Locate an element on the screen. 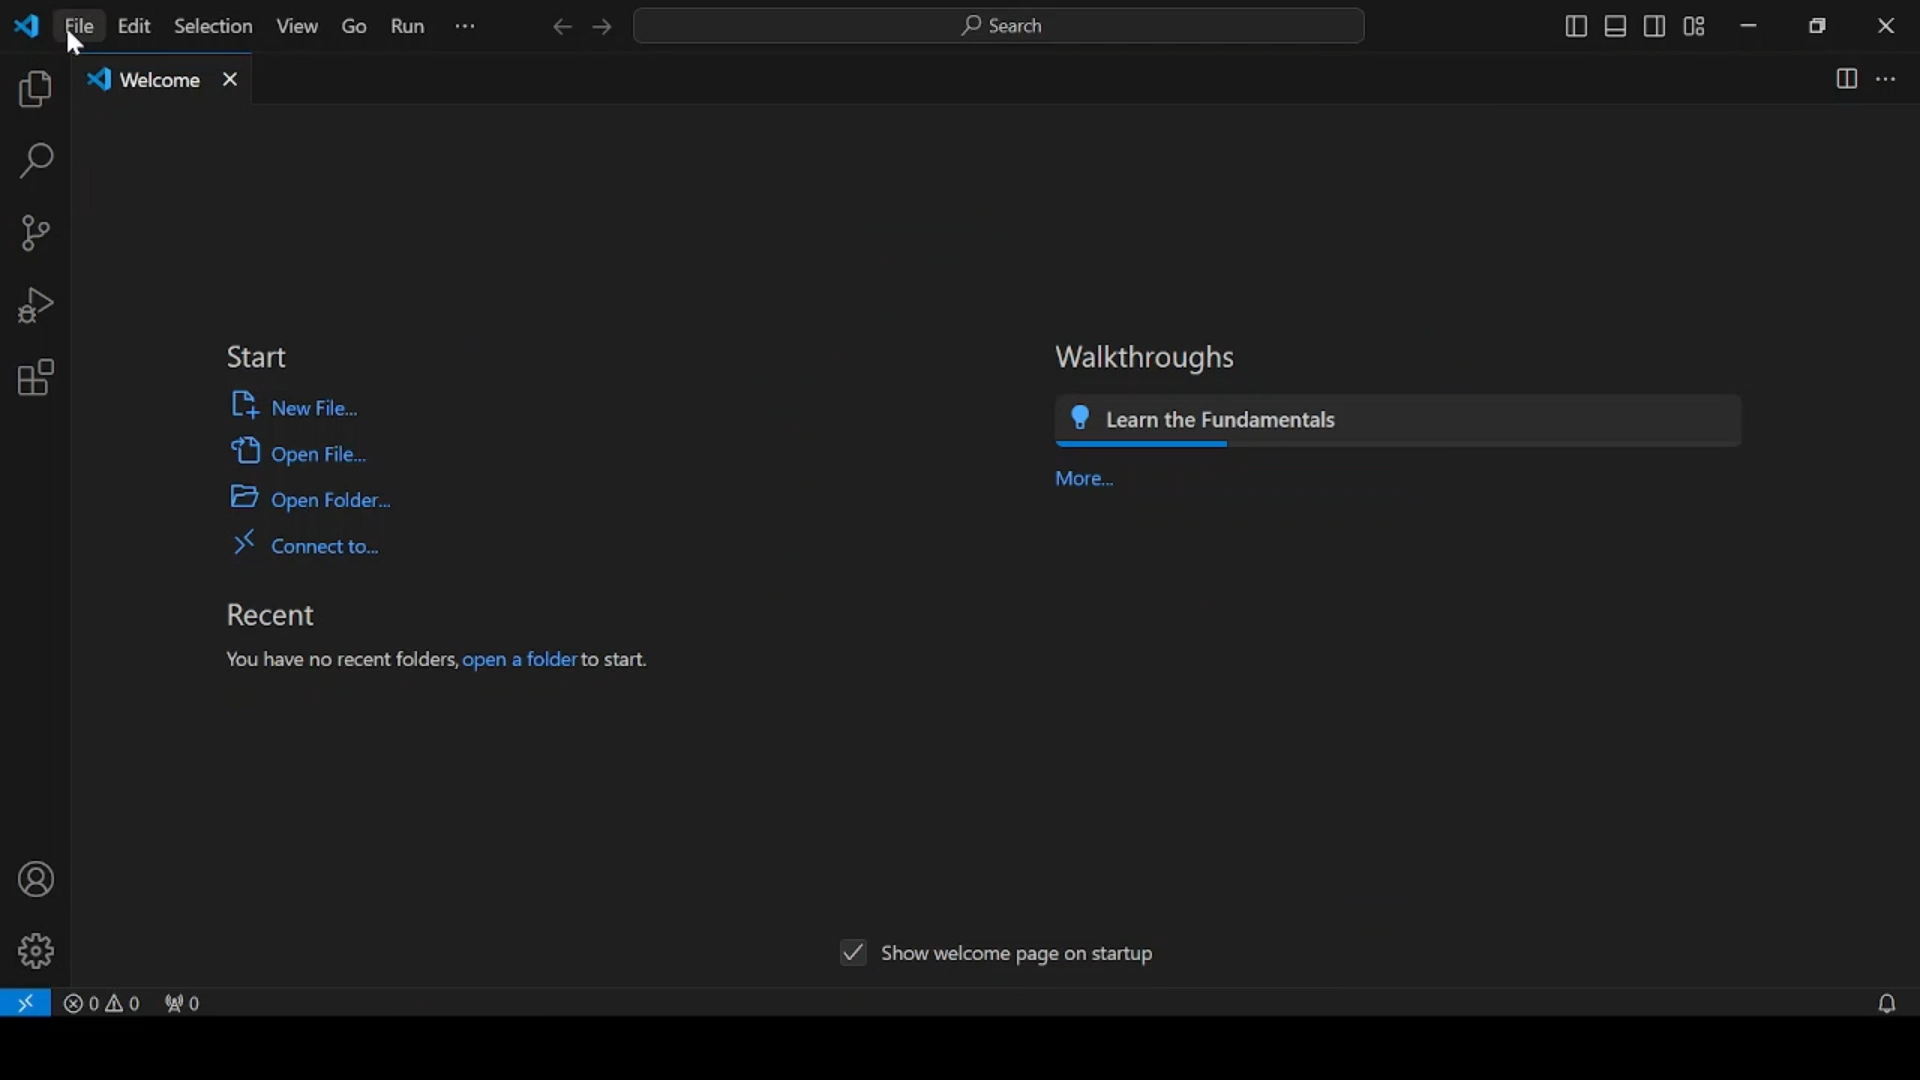 This screenshot has width=1920, height=1080. run is located at coordinates (407, 27).